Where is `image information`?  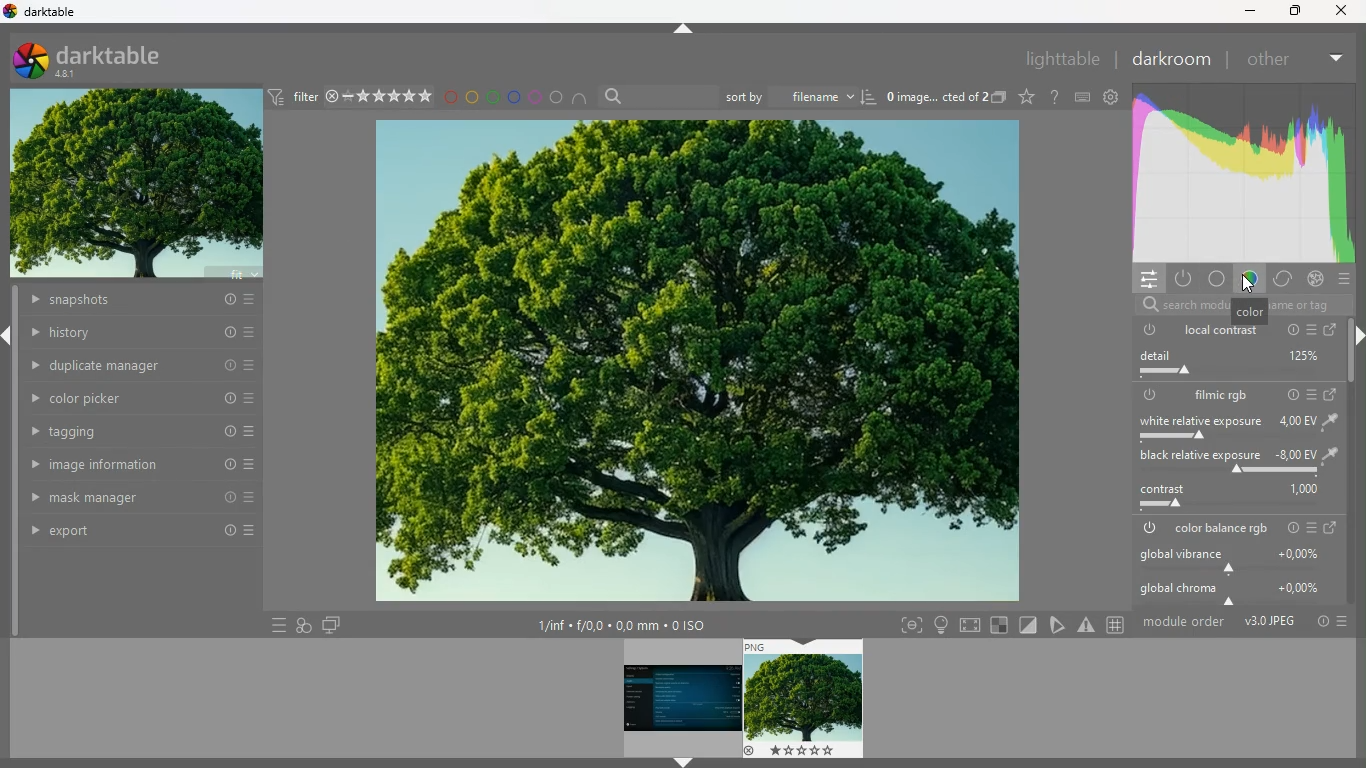 image information is located at coordinates (142, 465).